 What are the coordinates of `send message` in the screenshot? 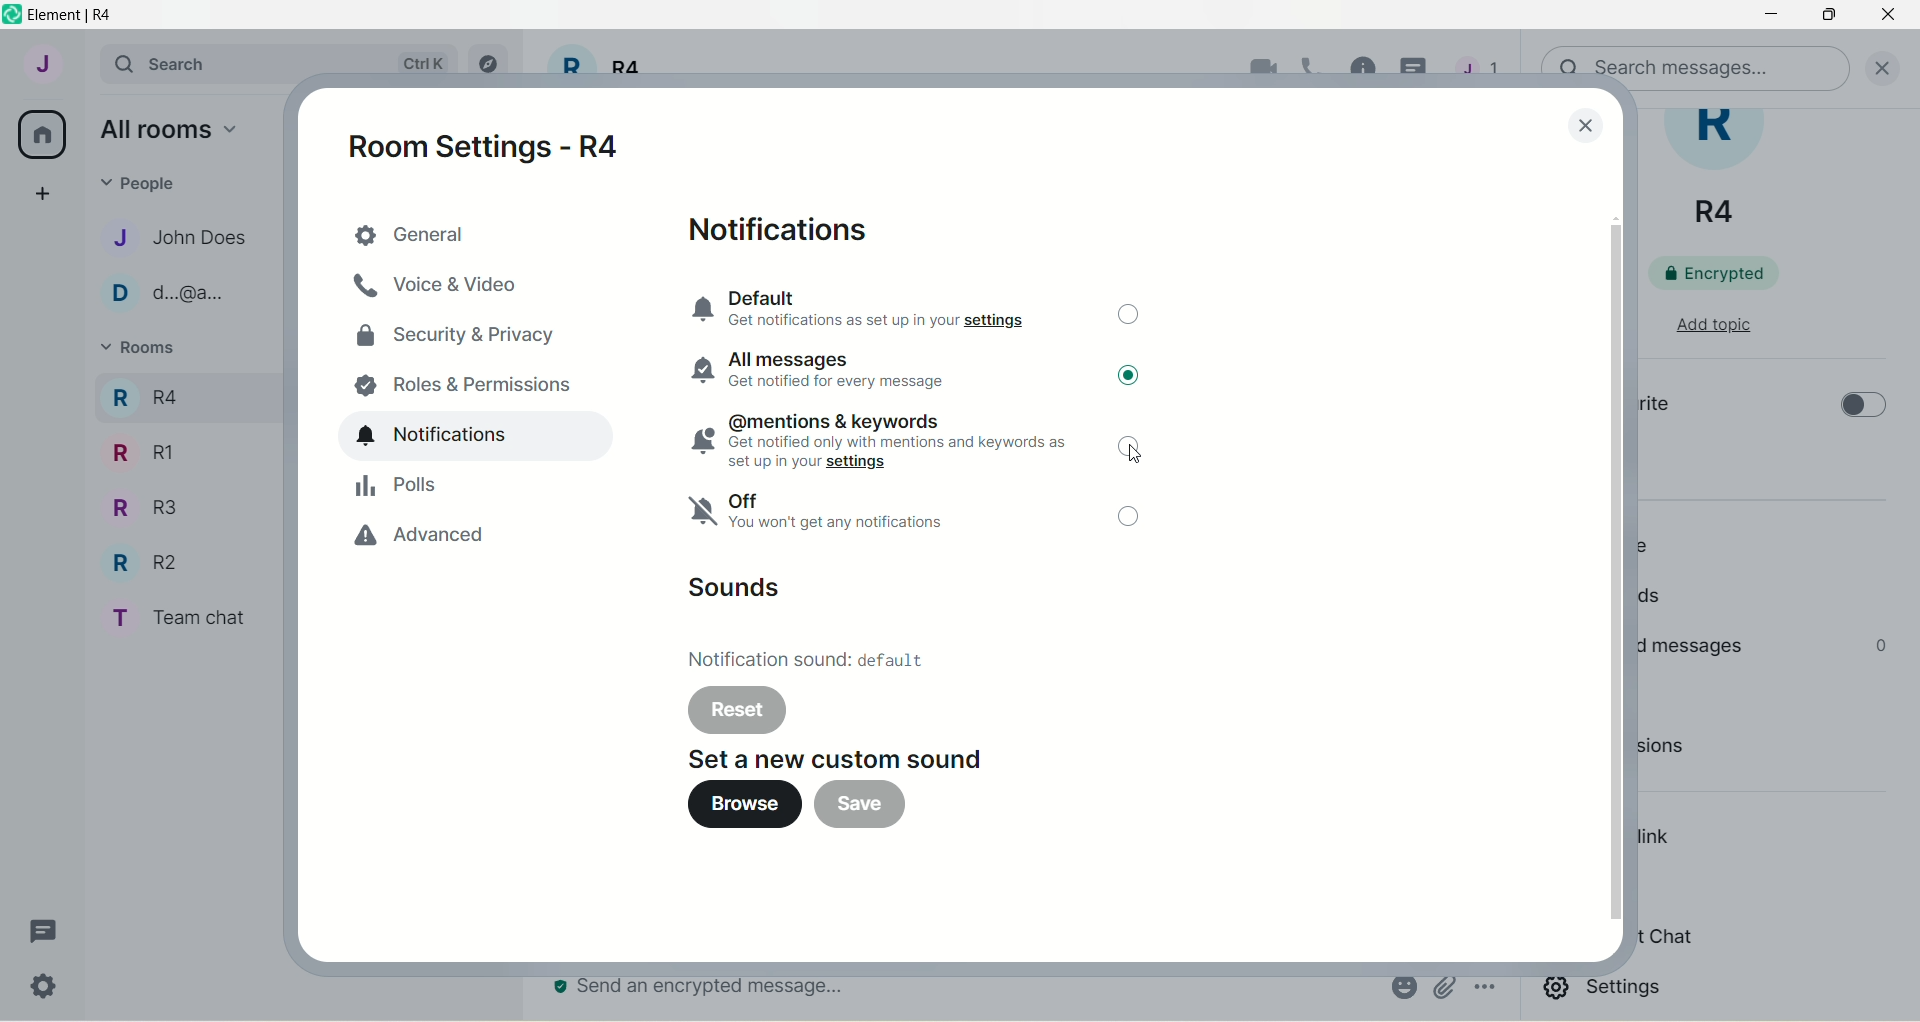 It's located at (705, 989).